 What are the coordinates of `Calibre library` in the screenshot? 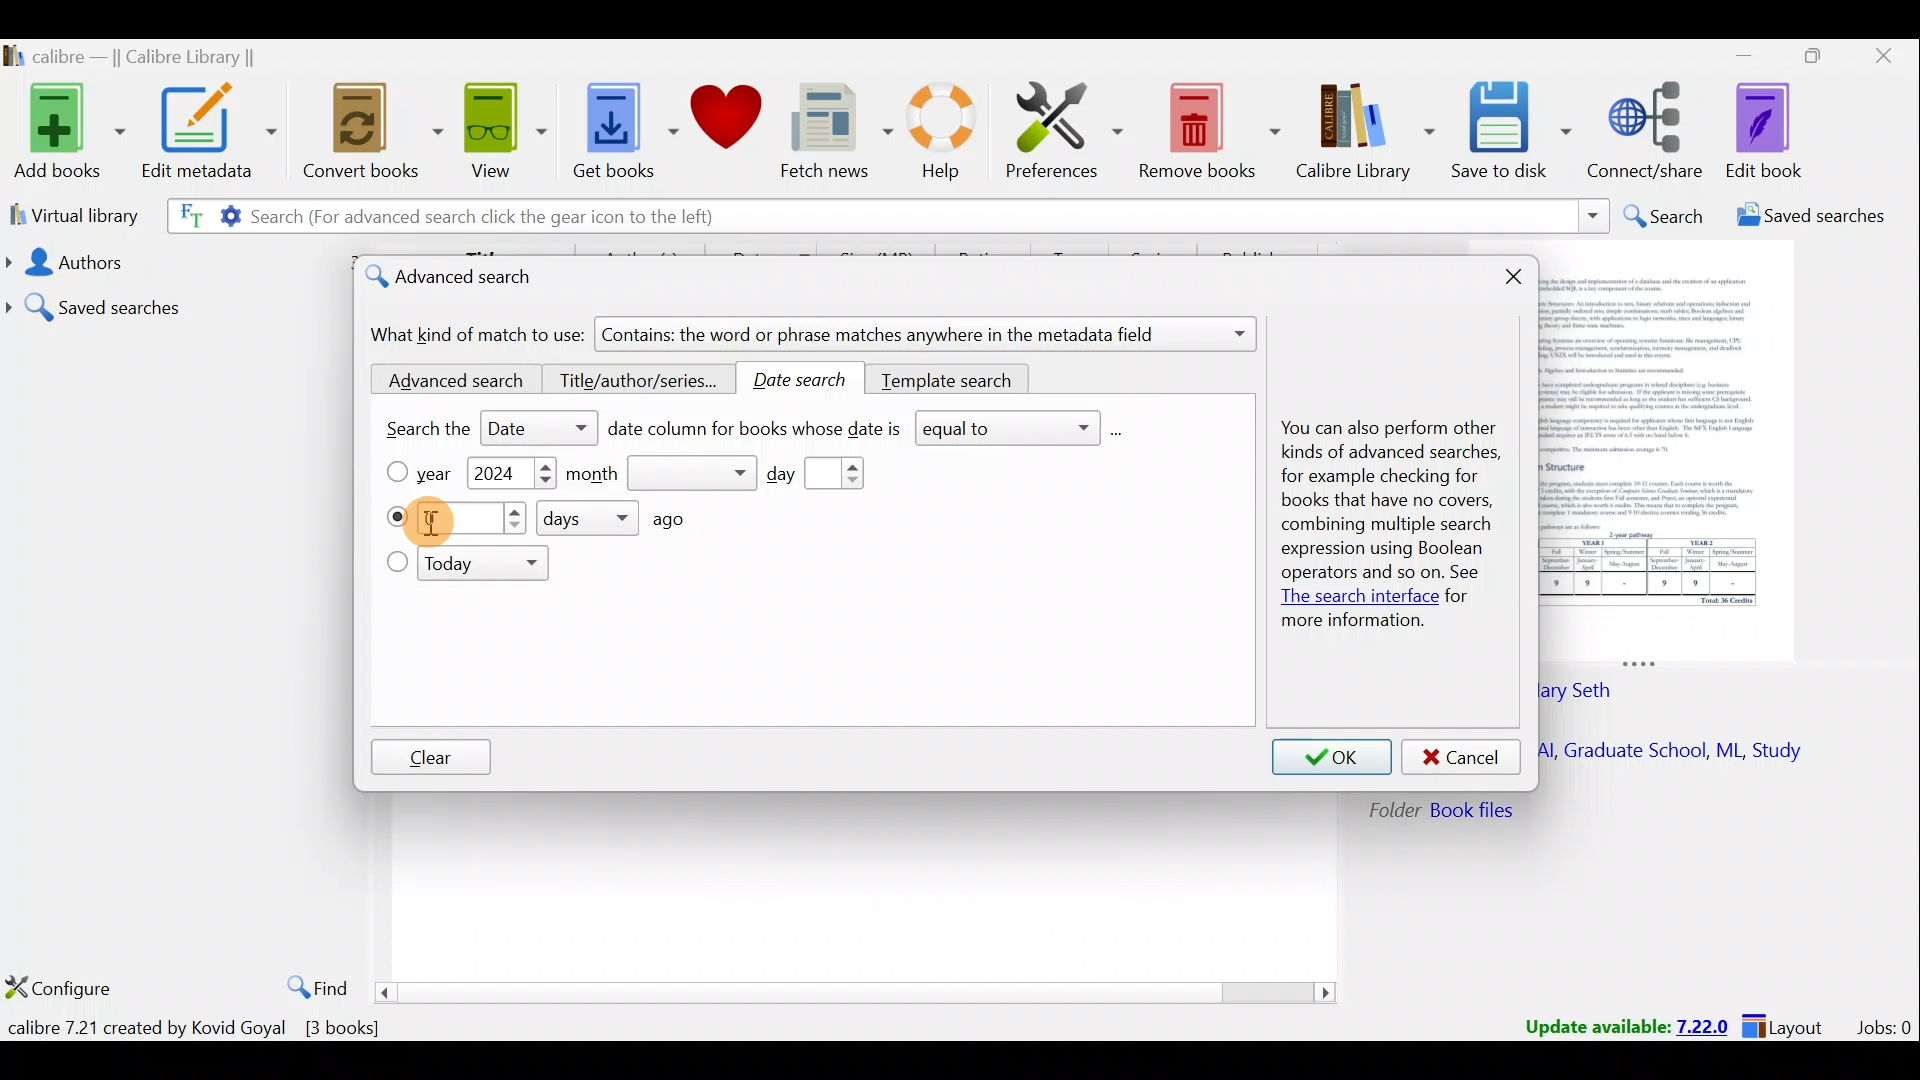 It's located at (1368, 133).